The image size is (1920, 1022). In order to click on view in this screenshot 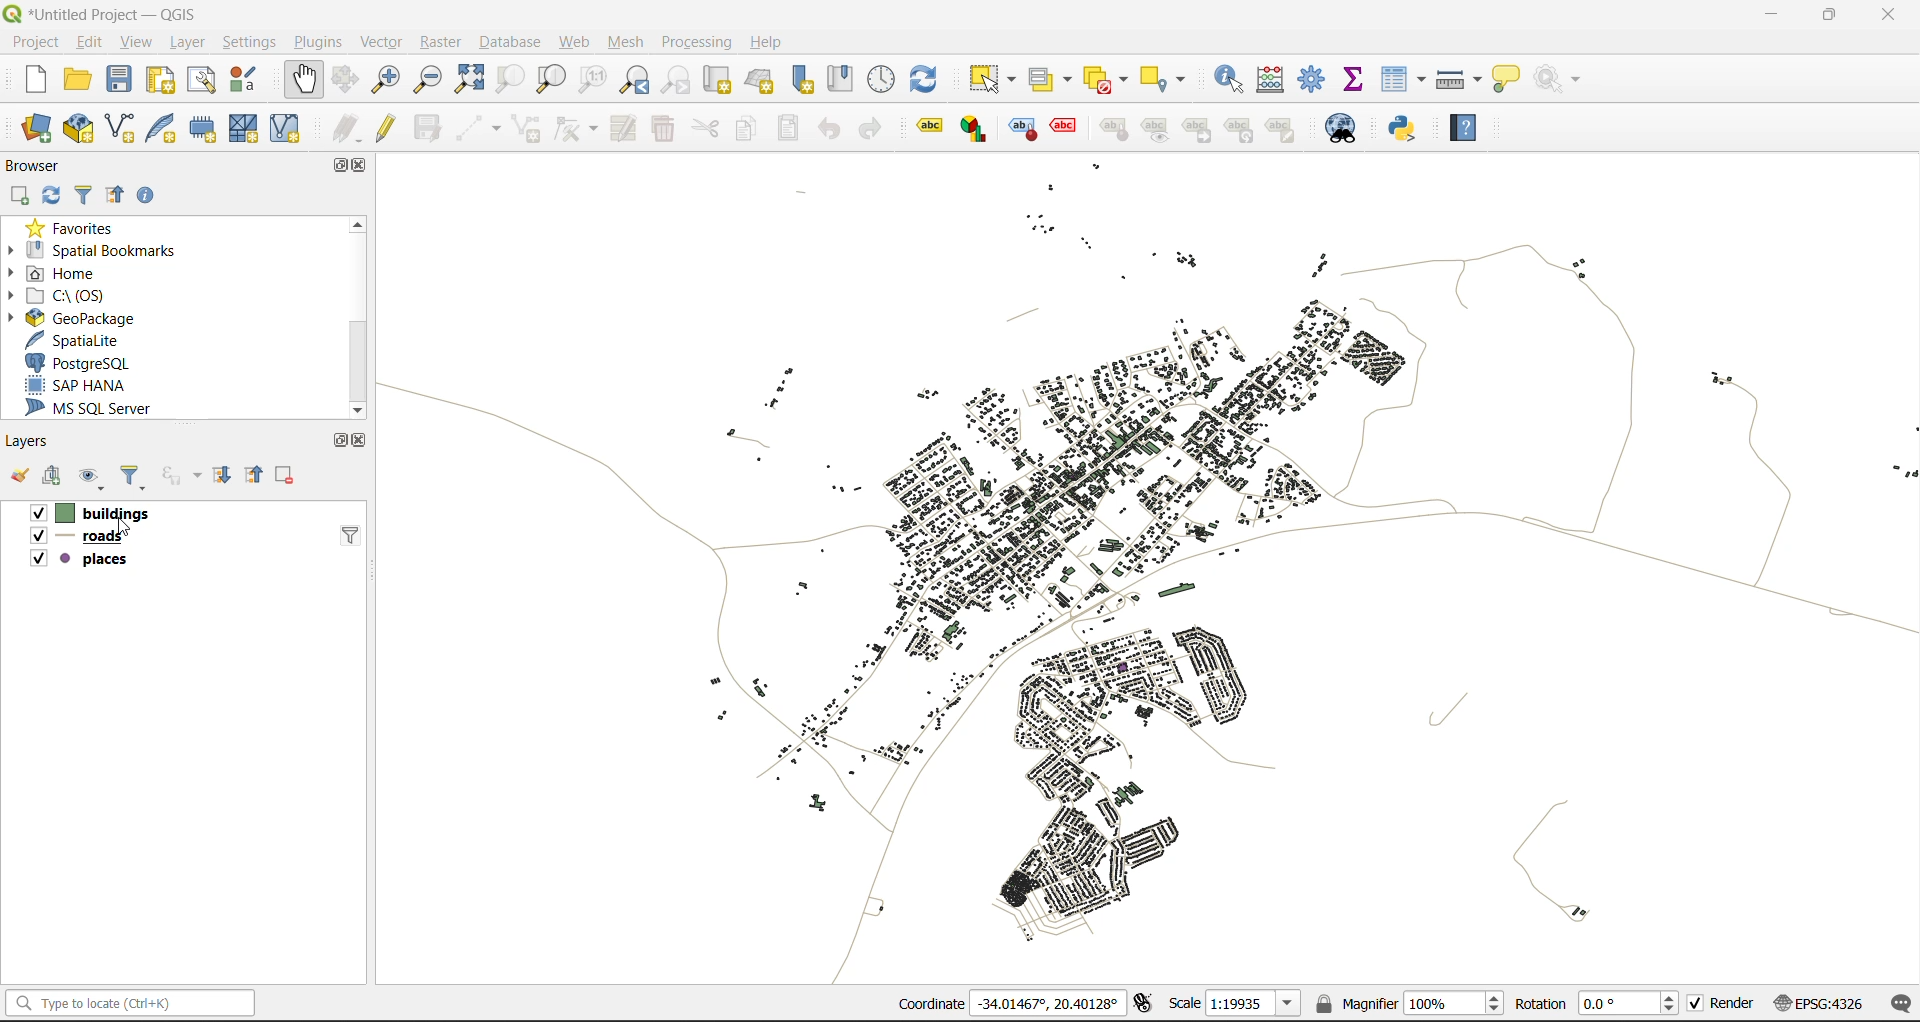, I will do `click(136, 44)`.